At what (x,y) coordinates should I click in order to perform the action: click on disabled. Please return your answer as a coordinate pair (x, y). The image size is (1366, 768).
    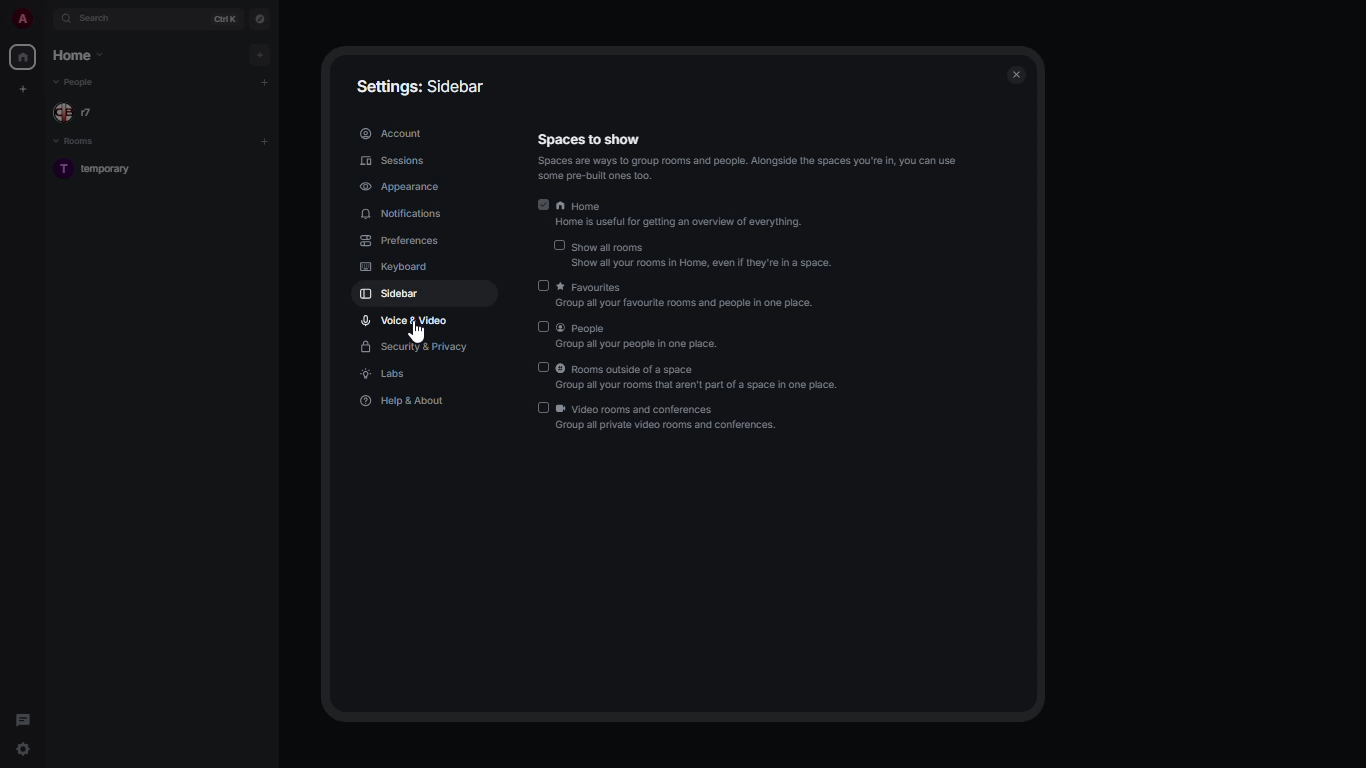
    Looking at the image, I should click on (557, 246).